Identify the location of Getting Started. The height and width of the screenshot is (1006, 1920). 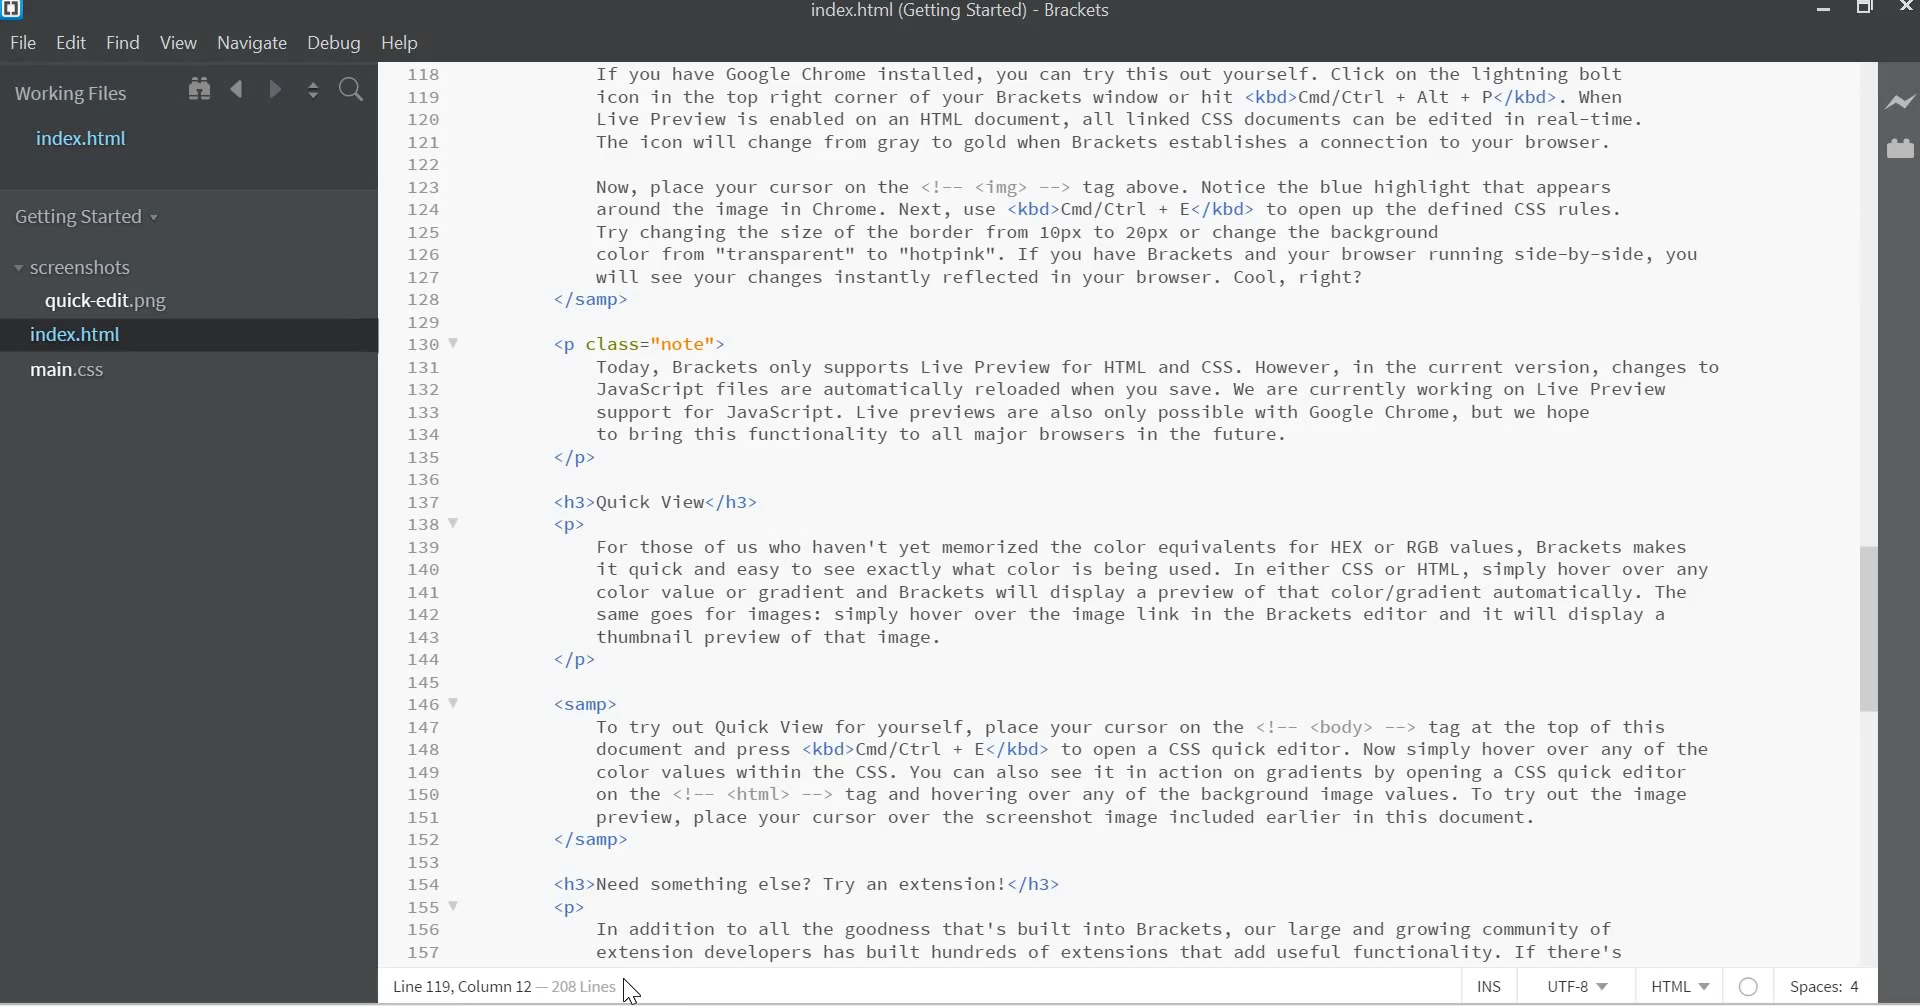
(89, 217).